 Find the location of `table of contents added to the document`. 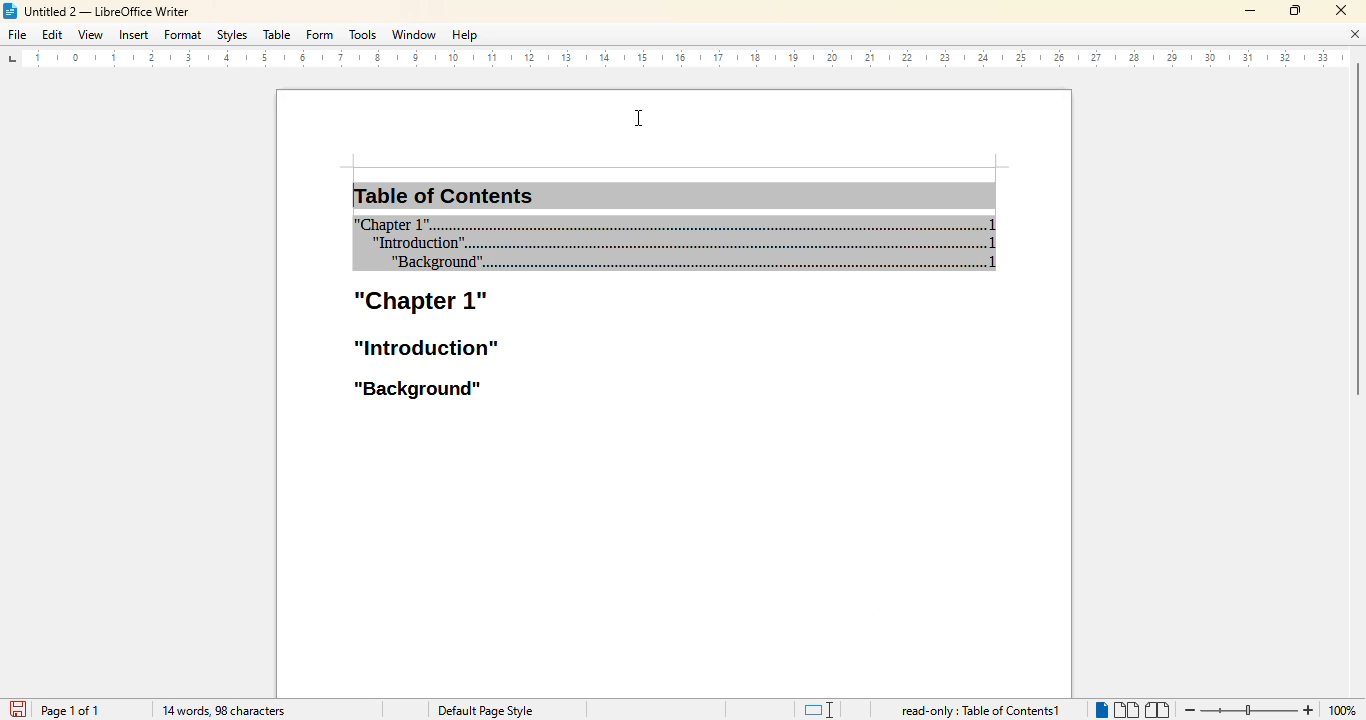

table of contents added to the document is located at coordinates (674, 227).